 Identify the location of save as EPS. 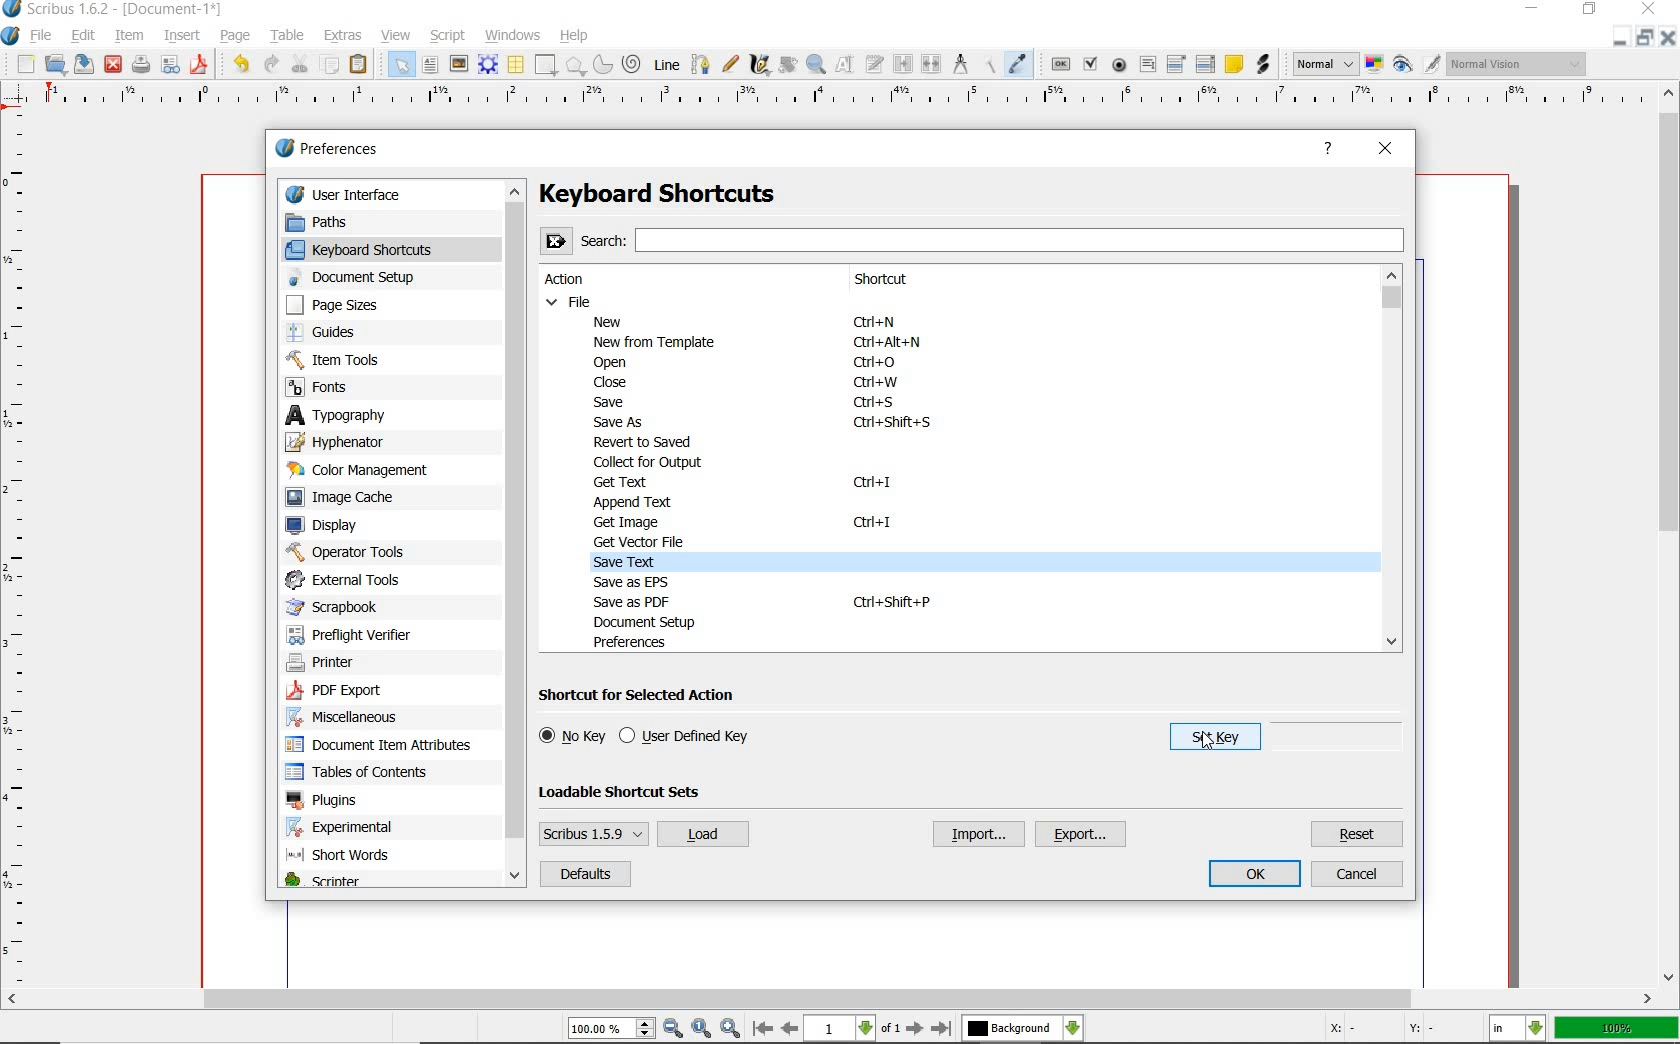
(632, 582).